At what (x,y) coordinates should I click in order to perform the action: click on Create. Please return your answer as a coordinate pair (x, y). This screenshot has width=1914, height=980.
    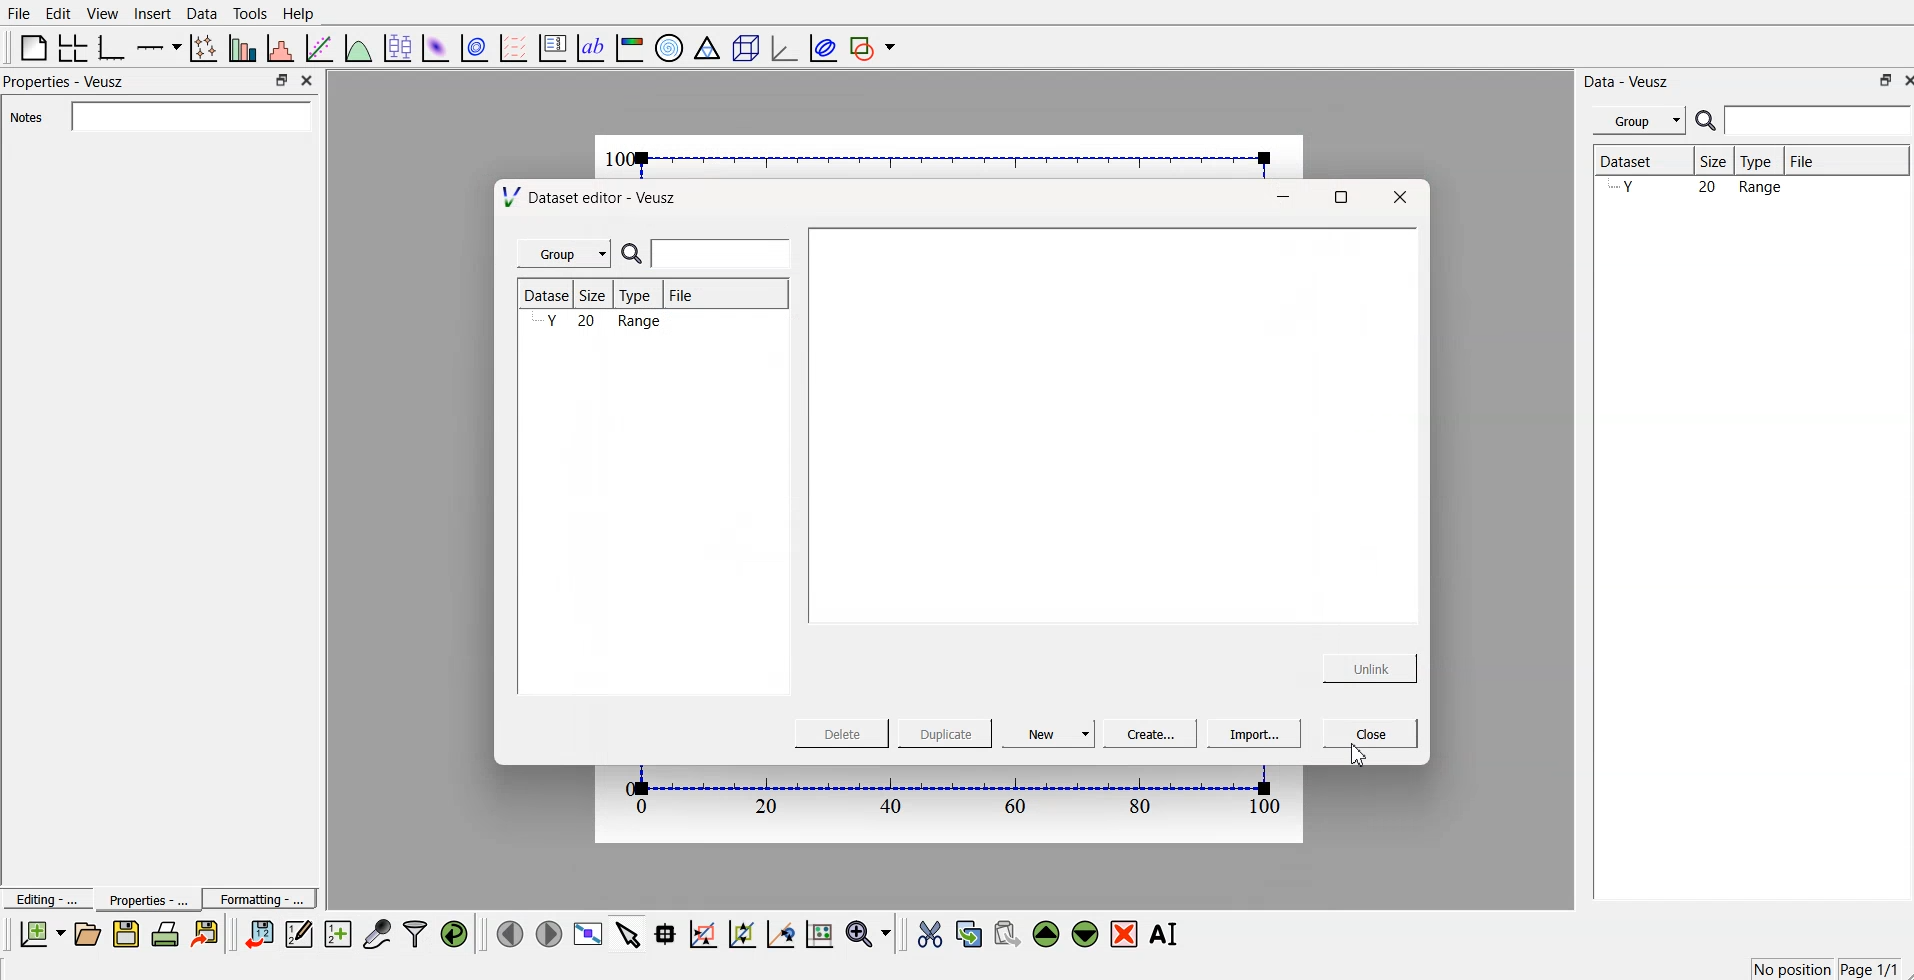
    Looking at the image, I should click on (1152, 732).